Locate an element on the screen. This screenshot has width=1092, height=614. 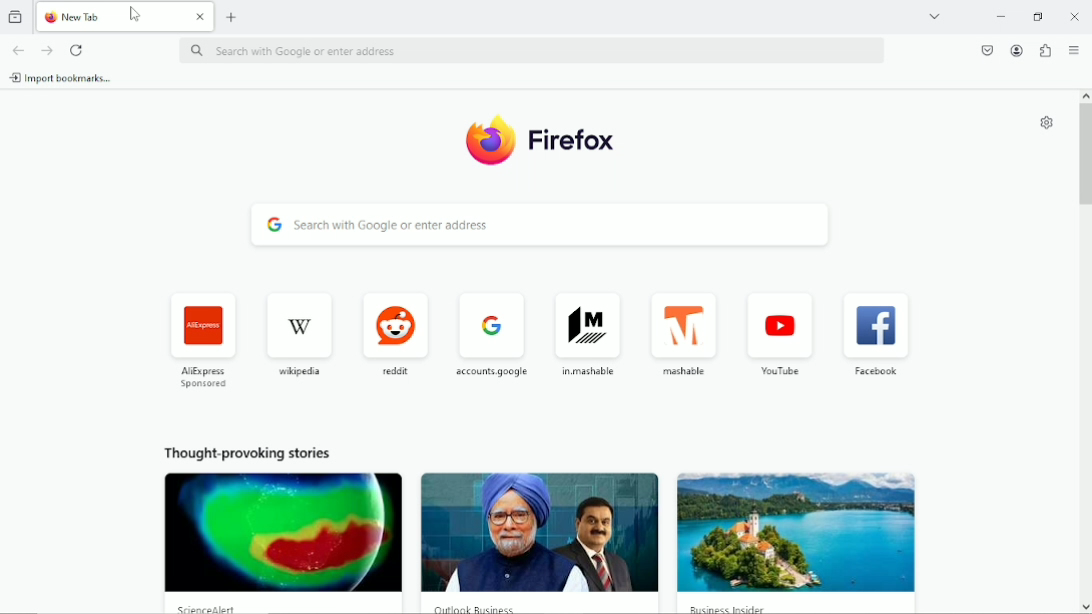
Search bar is located at coordinates (533, 50).